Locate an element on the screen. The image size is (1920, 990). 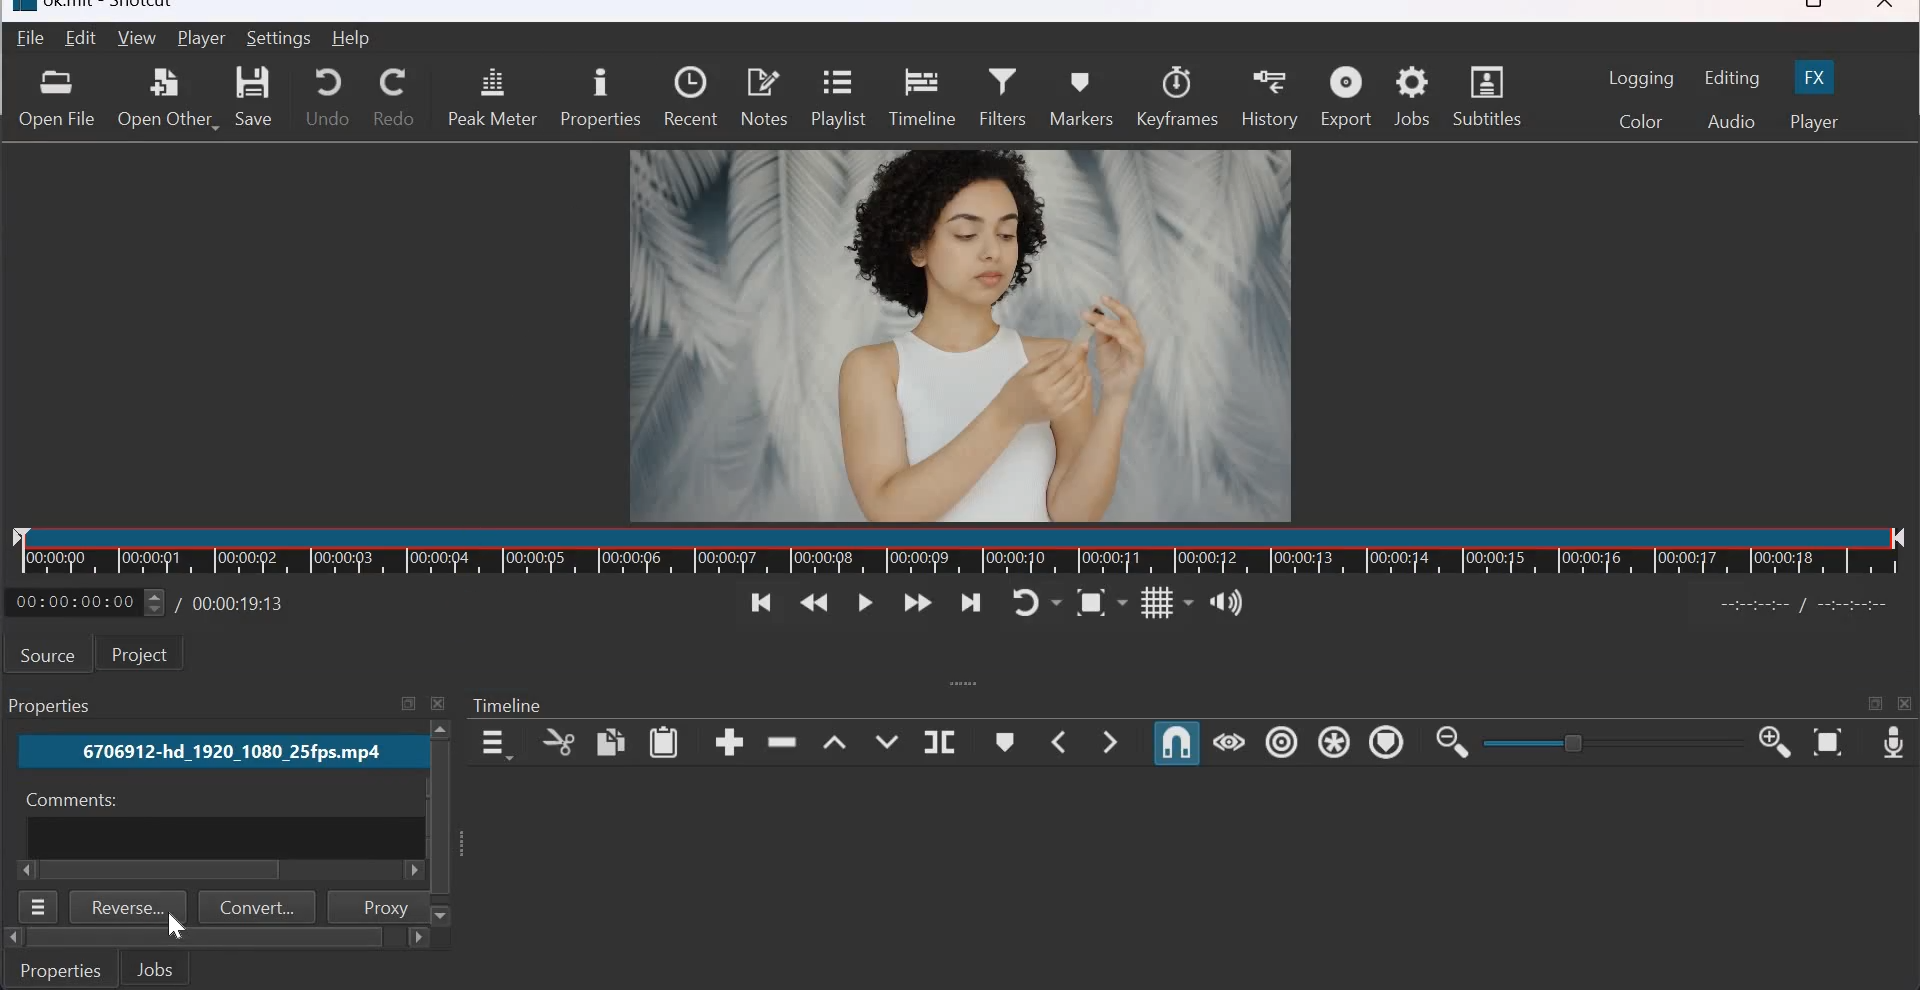
current position is located at coordinates (86, 602).